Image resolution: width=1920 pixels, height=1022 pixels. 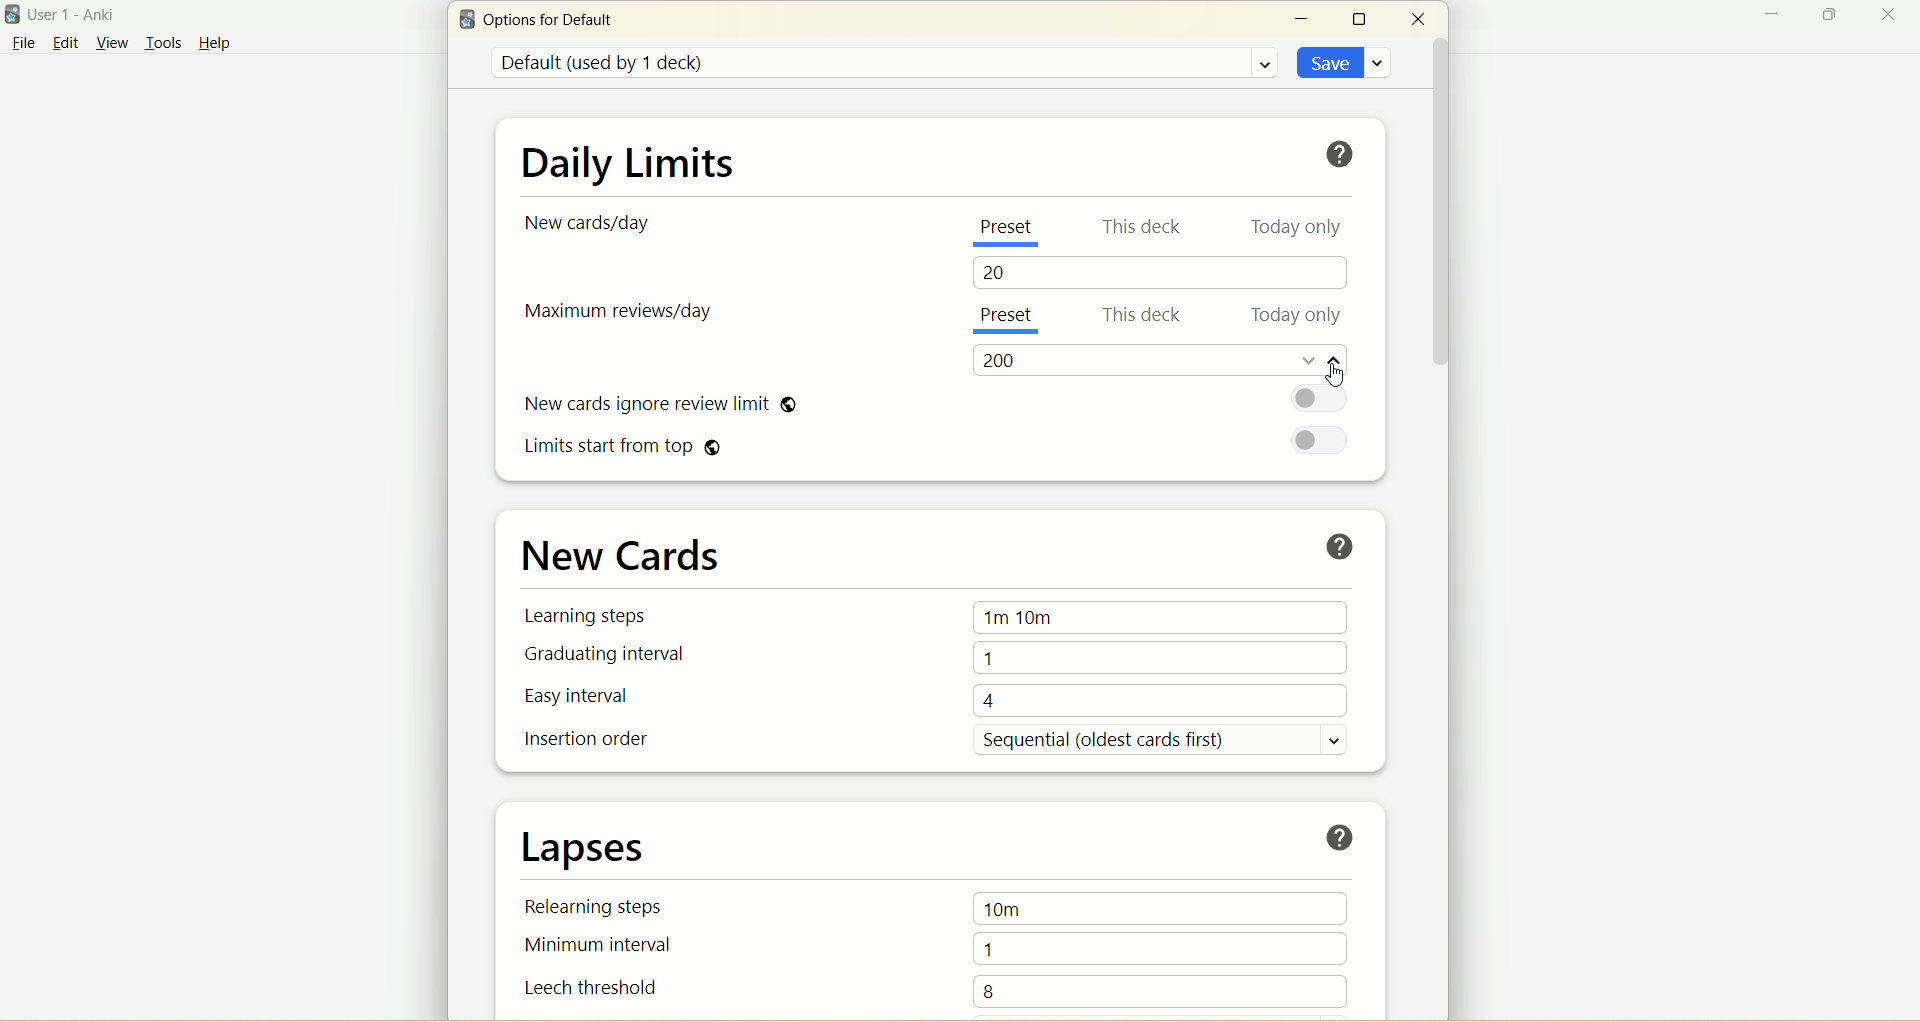 I want to click on relearning steps, so click(x=596, y=904).